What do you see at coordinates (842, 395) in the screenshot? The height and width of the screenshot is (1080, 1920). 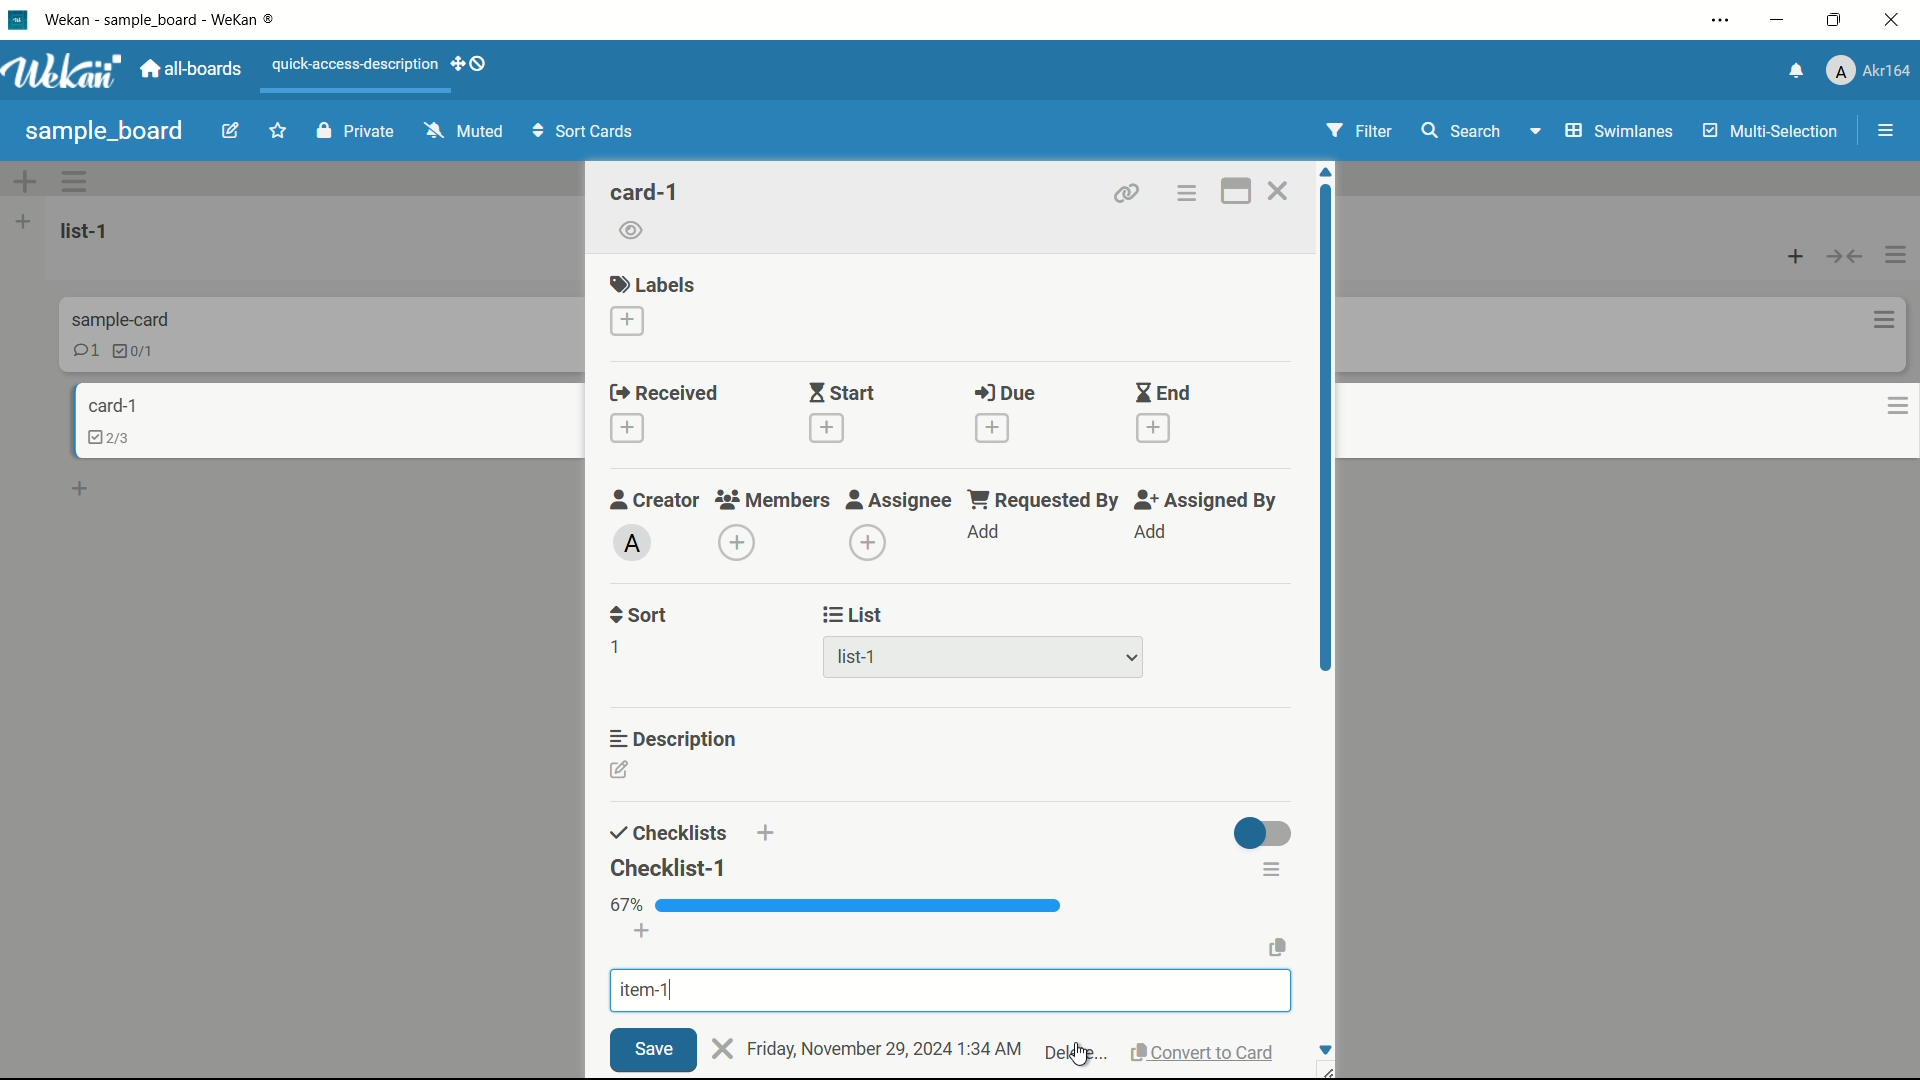 I see `start` at bounding box center [842, 395].